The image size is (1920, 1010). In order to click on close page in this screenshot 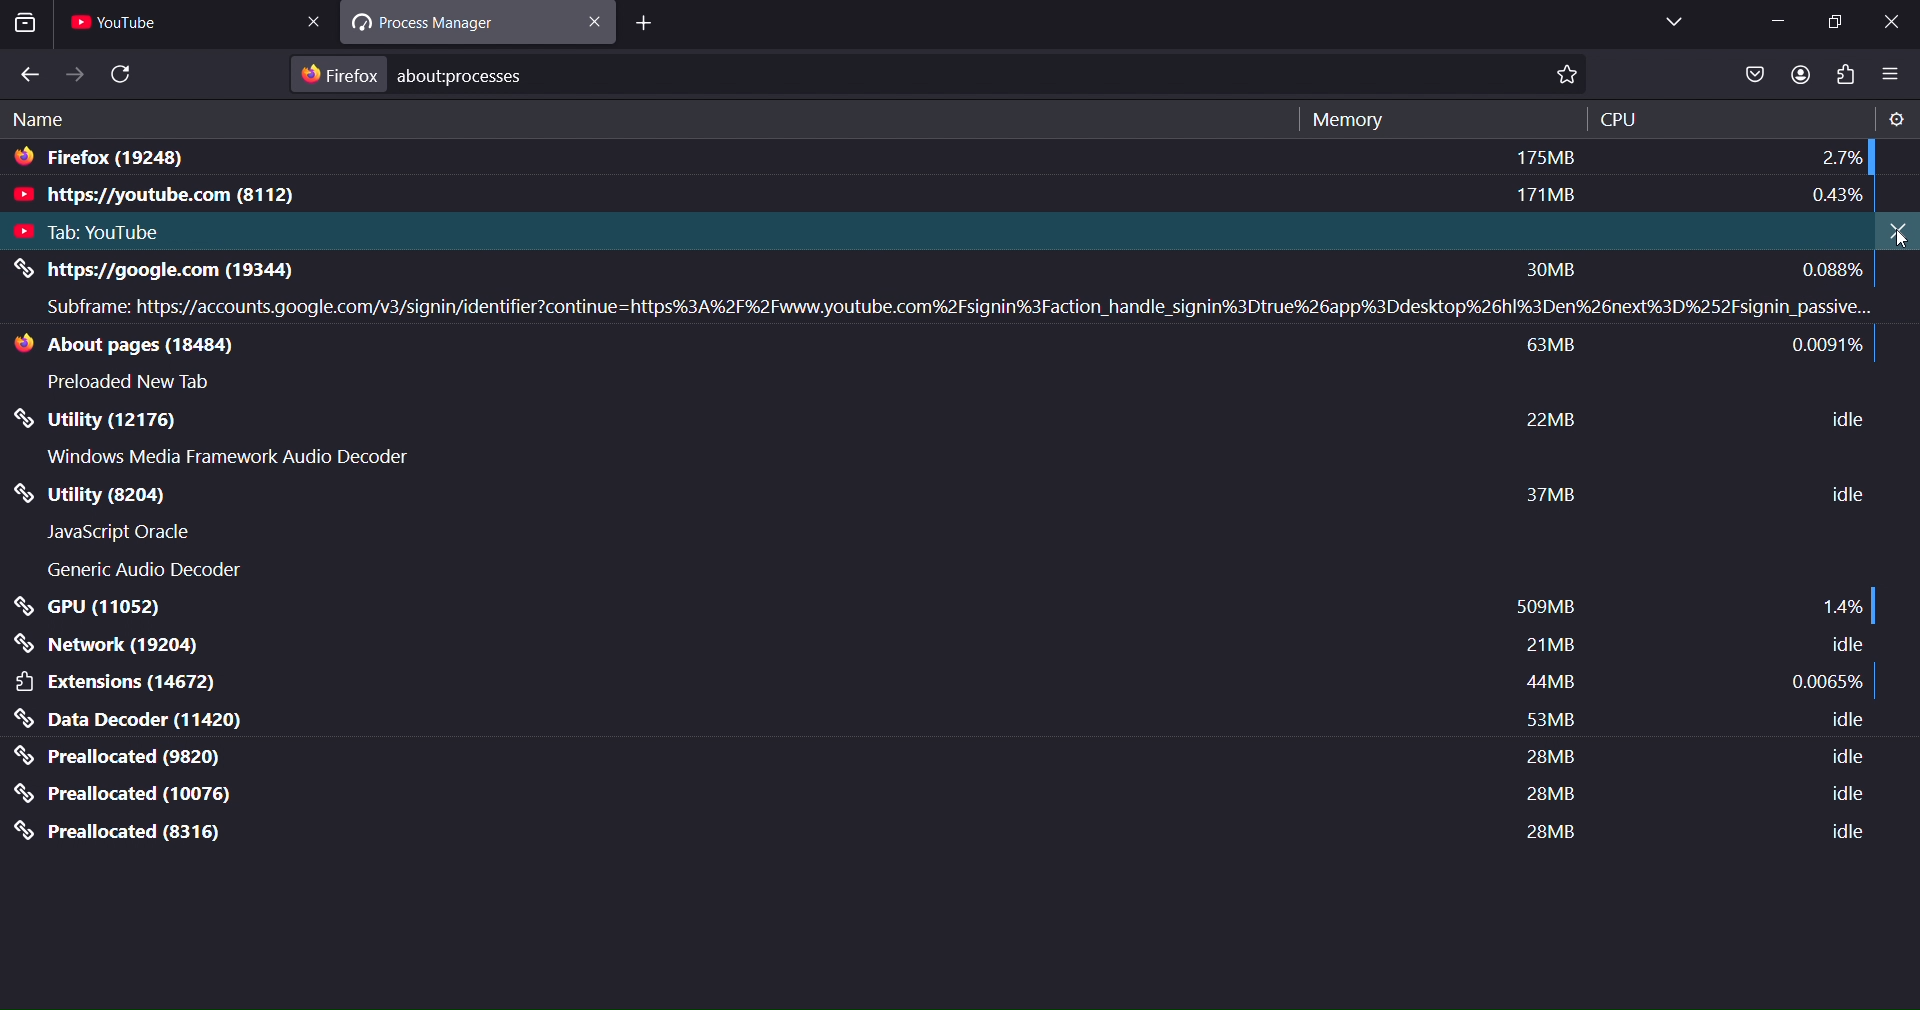, I will do `click(319, 21)`.